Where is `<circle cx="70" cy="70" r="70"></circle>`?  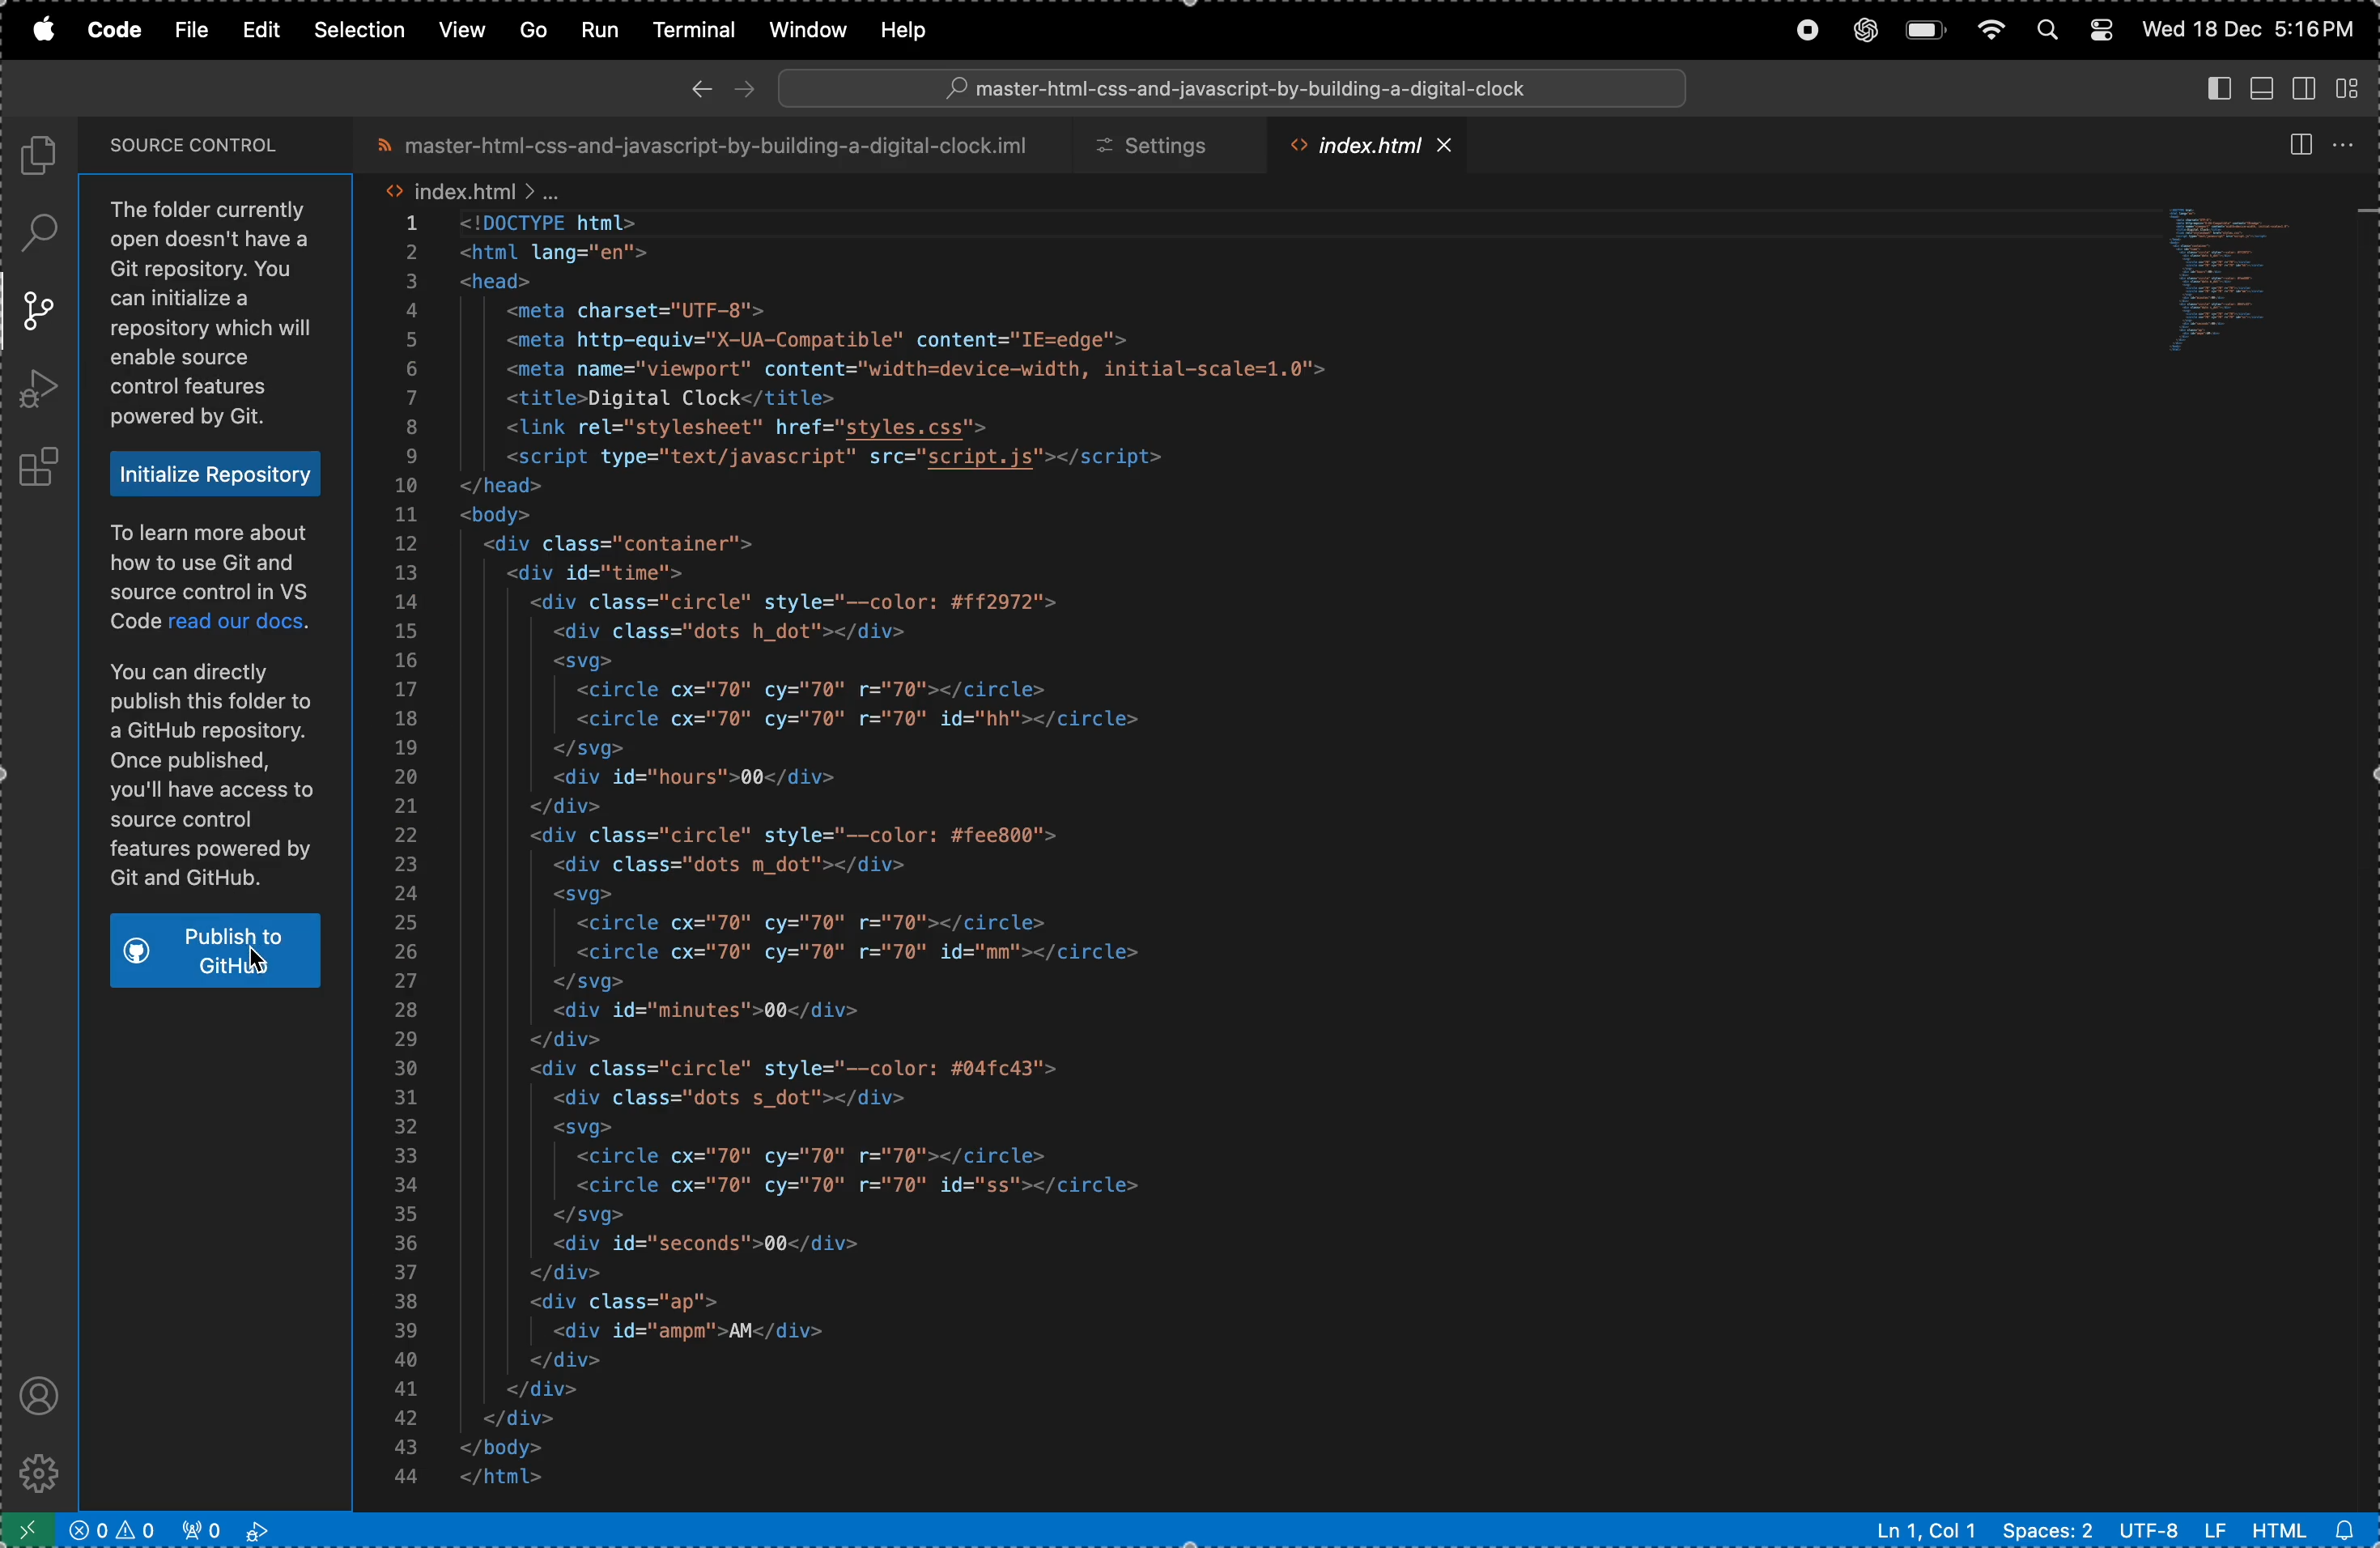
<circle cx="70" cy="70" r="70"></circle> is located at coordinates (832, 923).